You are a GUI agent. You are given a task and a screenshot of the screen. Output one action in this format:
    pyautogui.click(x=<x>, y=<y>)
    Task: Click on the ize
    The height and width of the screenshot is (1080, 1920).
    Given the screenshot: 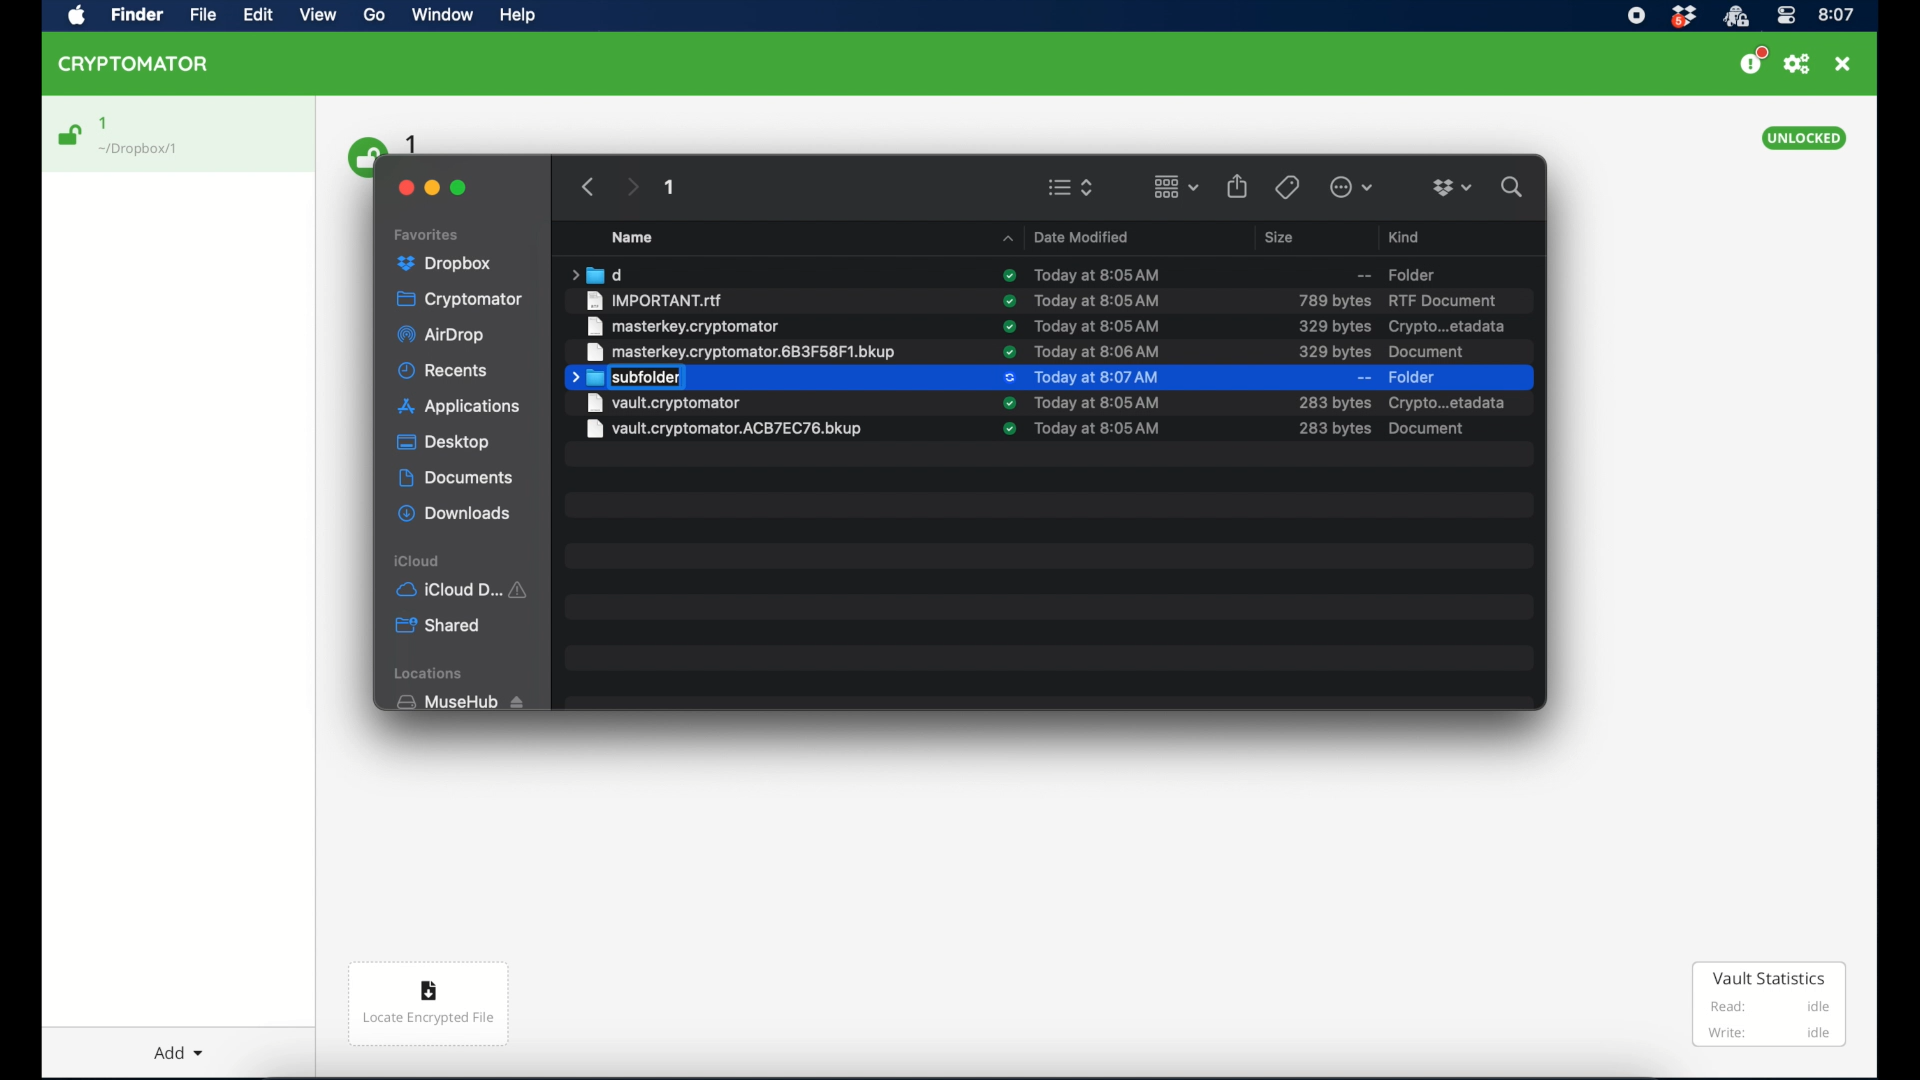 What is the action you would take?
    pyautogui.click(x=1334, y=404)
    